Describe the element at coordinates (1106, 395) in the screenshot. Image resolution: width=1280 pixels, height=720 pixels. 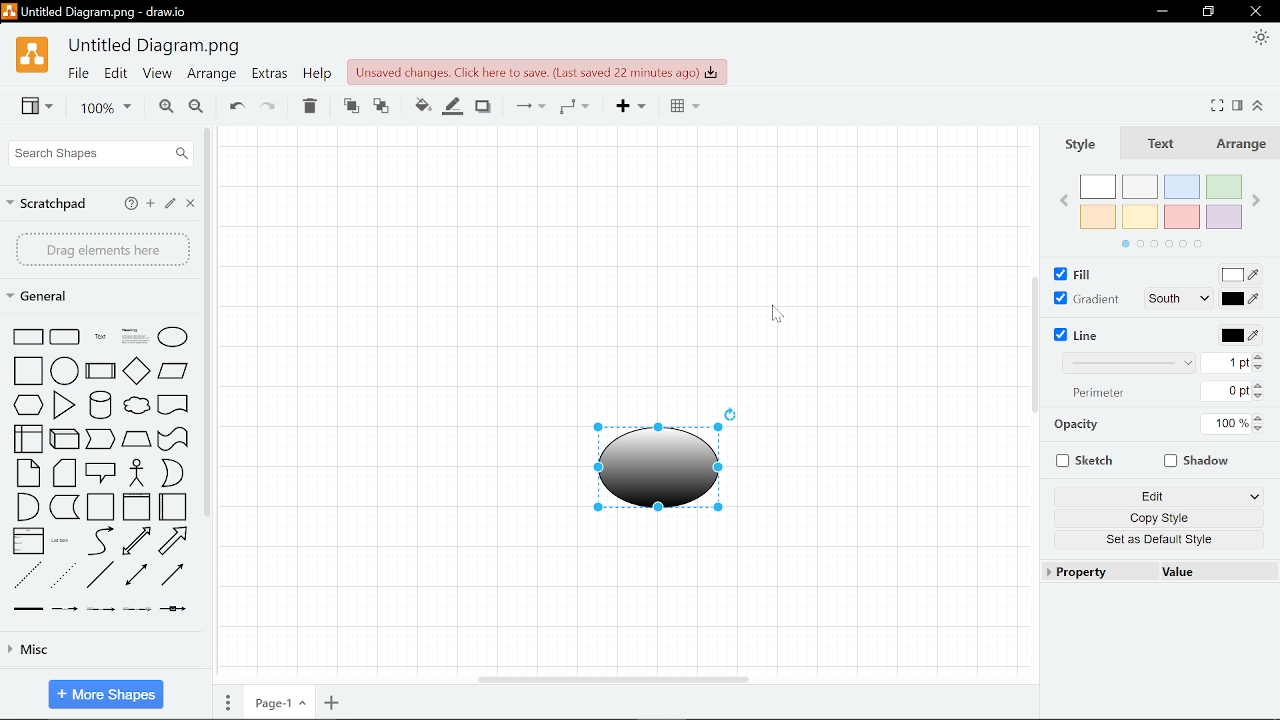
I see `Perimeter` at that location.